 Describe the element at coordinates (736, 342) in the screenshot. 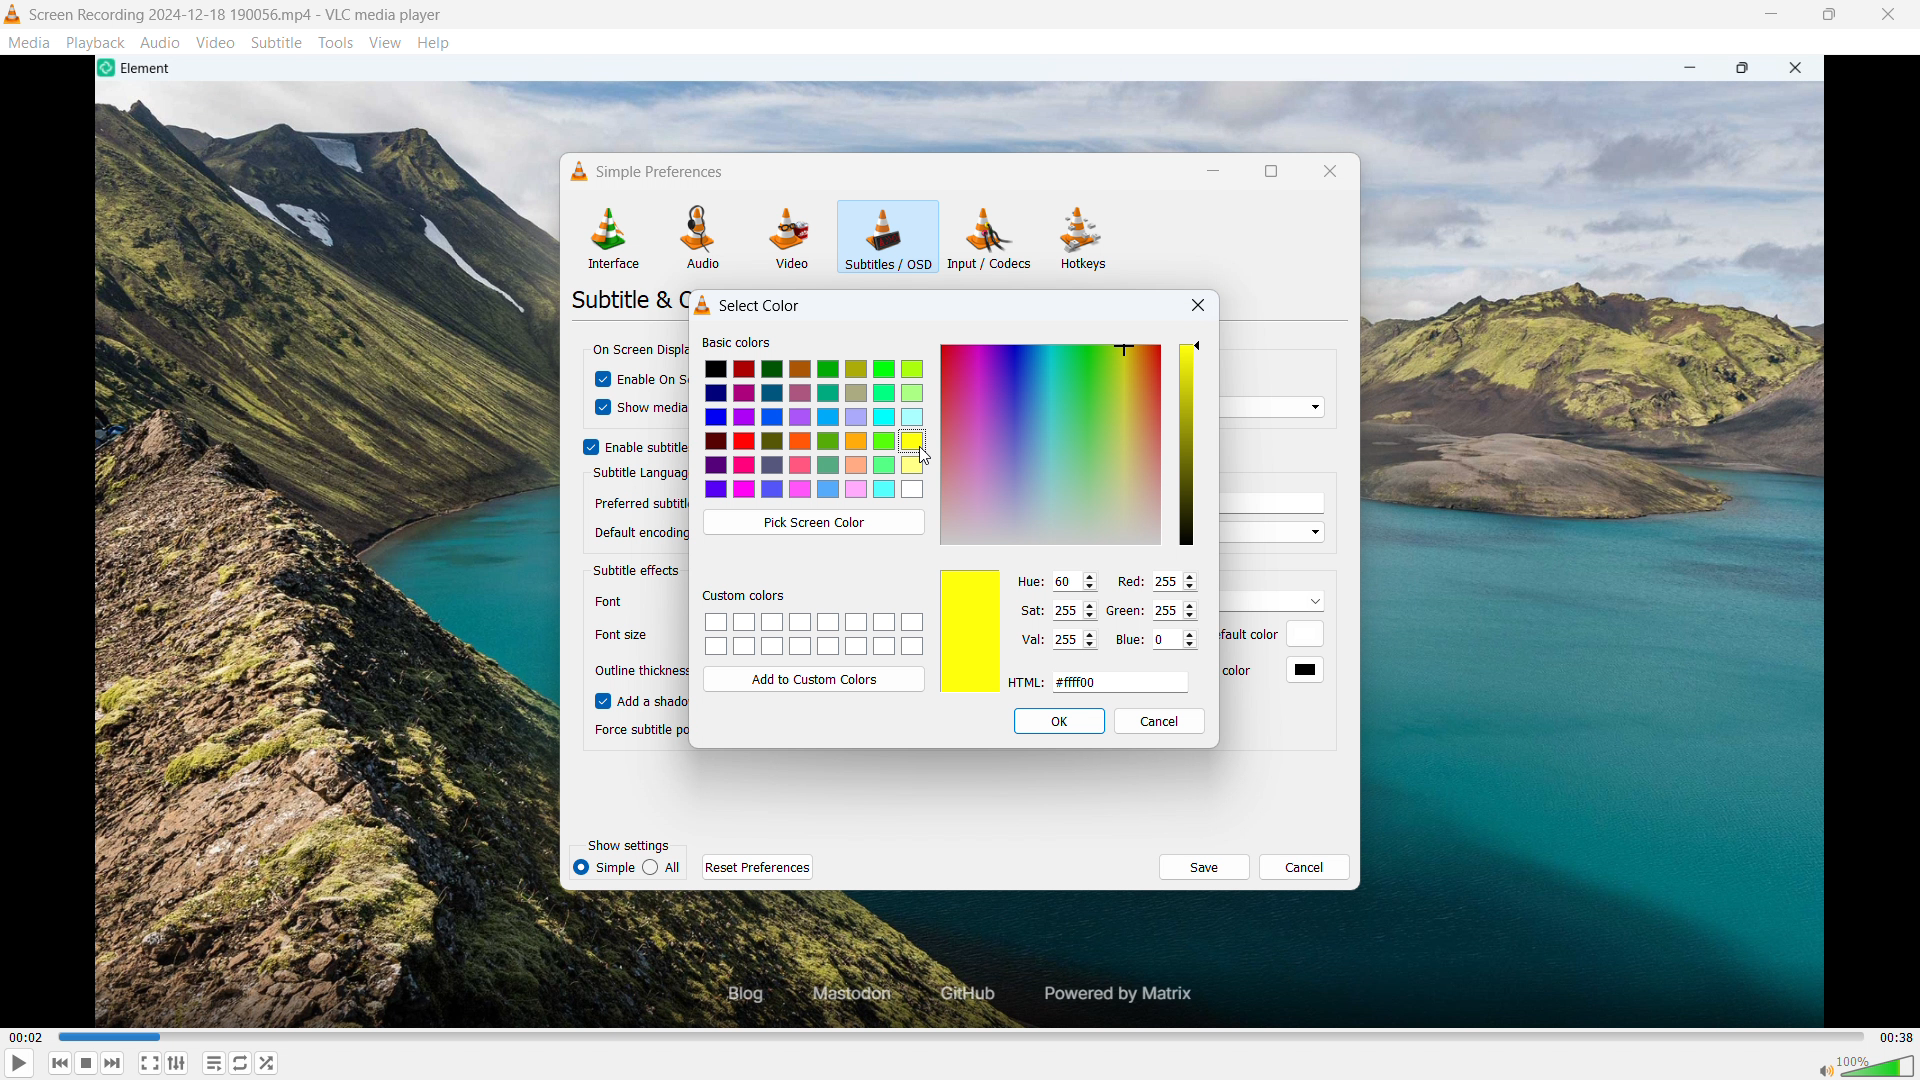

I see `Basic colour ` at that location.